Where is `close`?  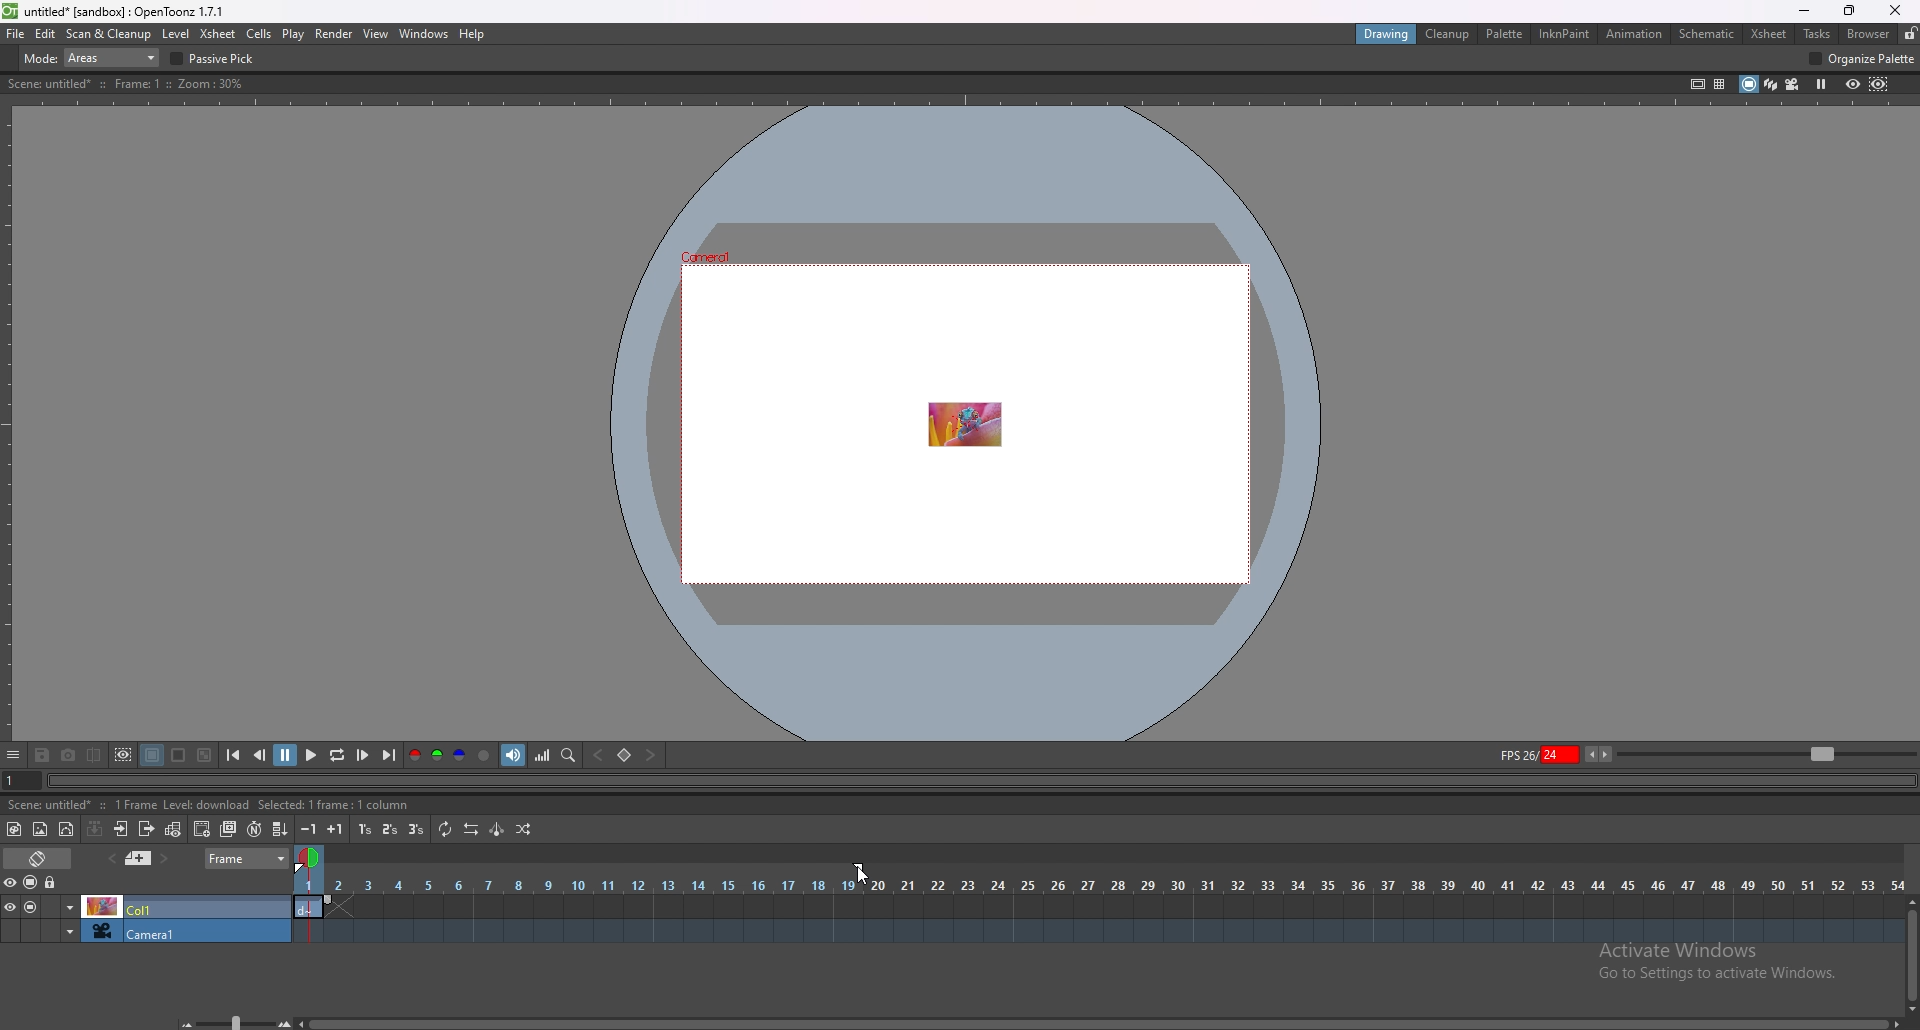 close is located at coordinates (1896, 10).